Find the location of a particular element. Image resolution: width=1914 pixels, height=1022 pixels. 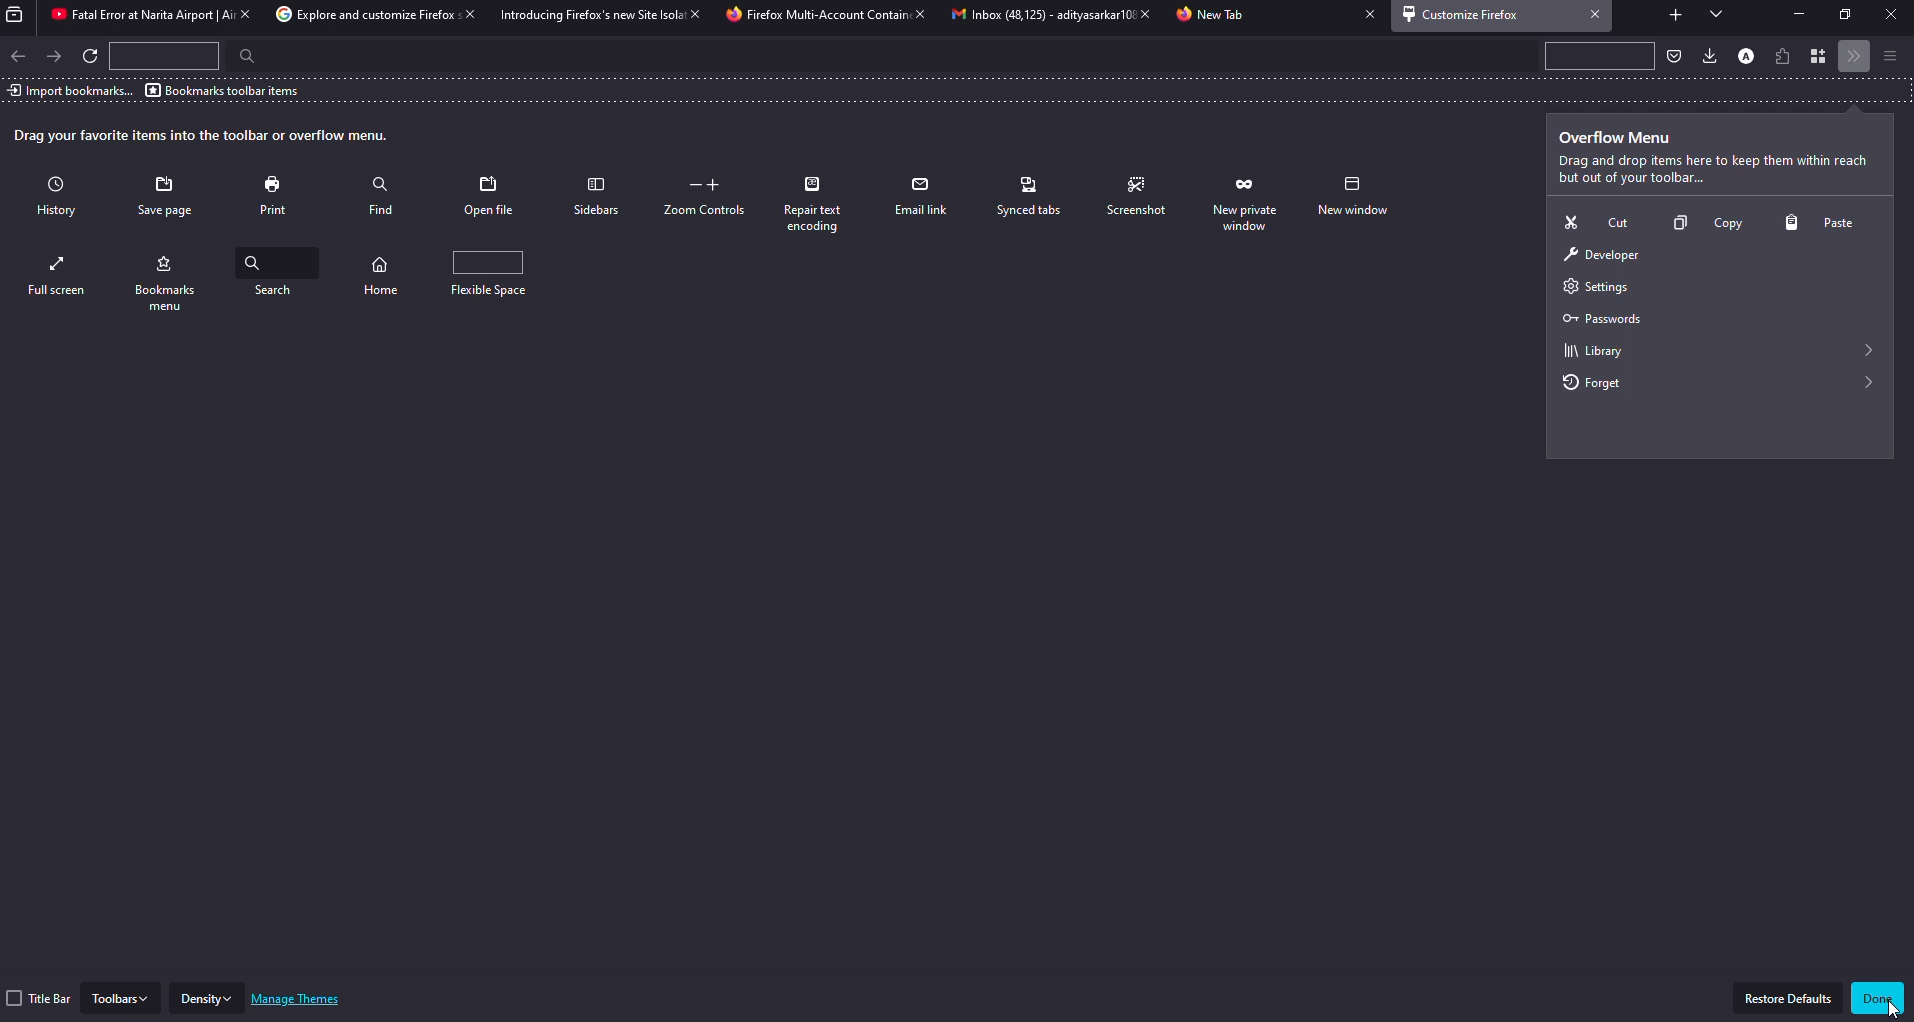

info is located at coordinates (1712, 171).